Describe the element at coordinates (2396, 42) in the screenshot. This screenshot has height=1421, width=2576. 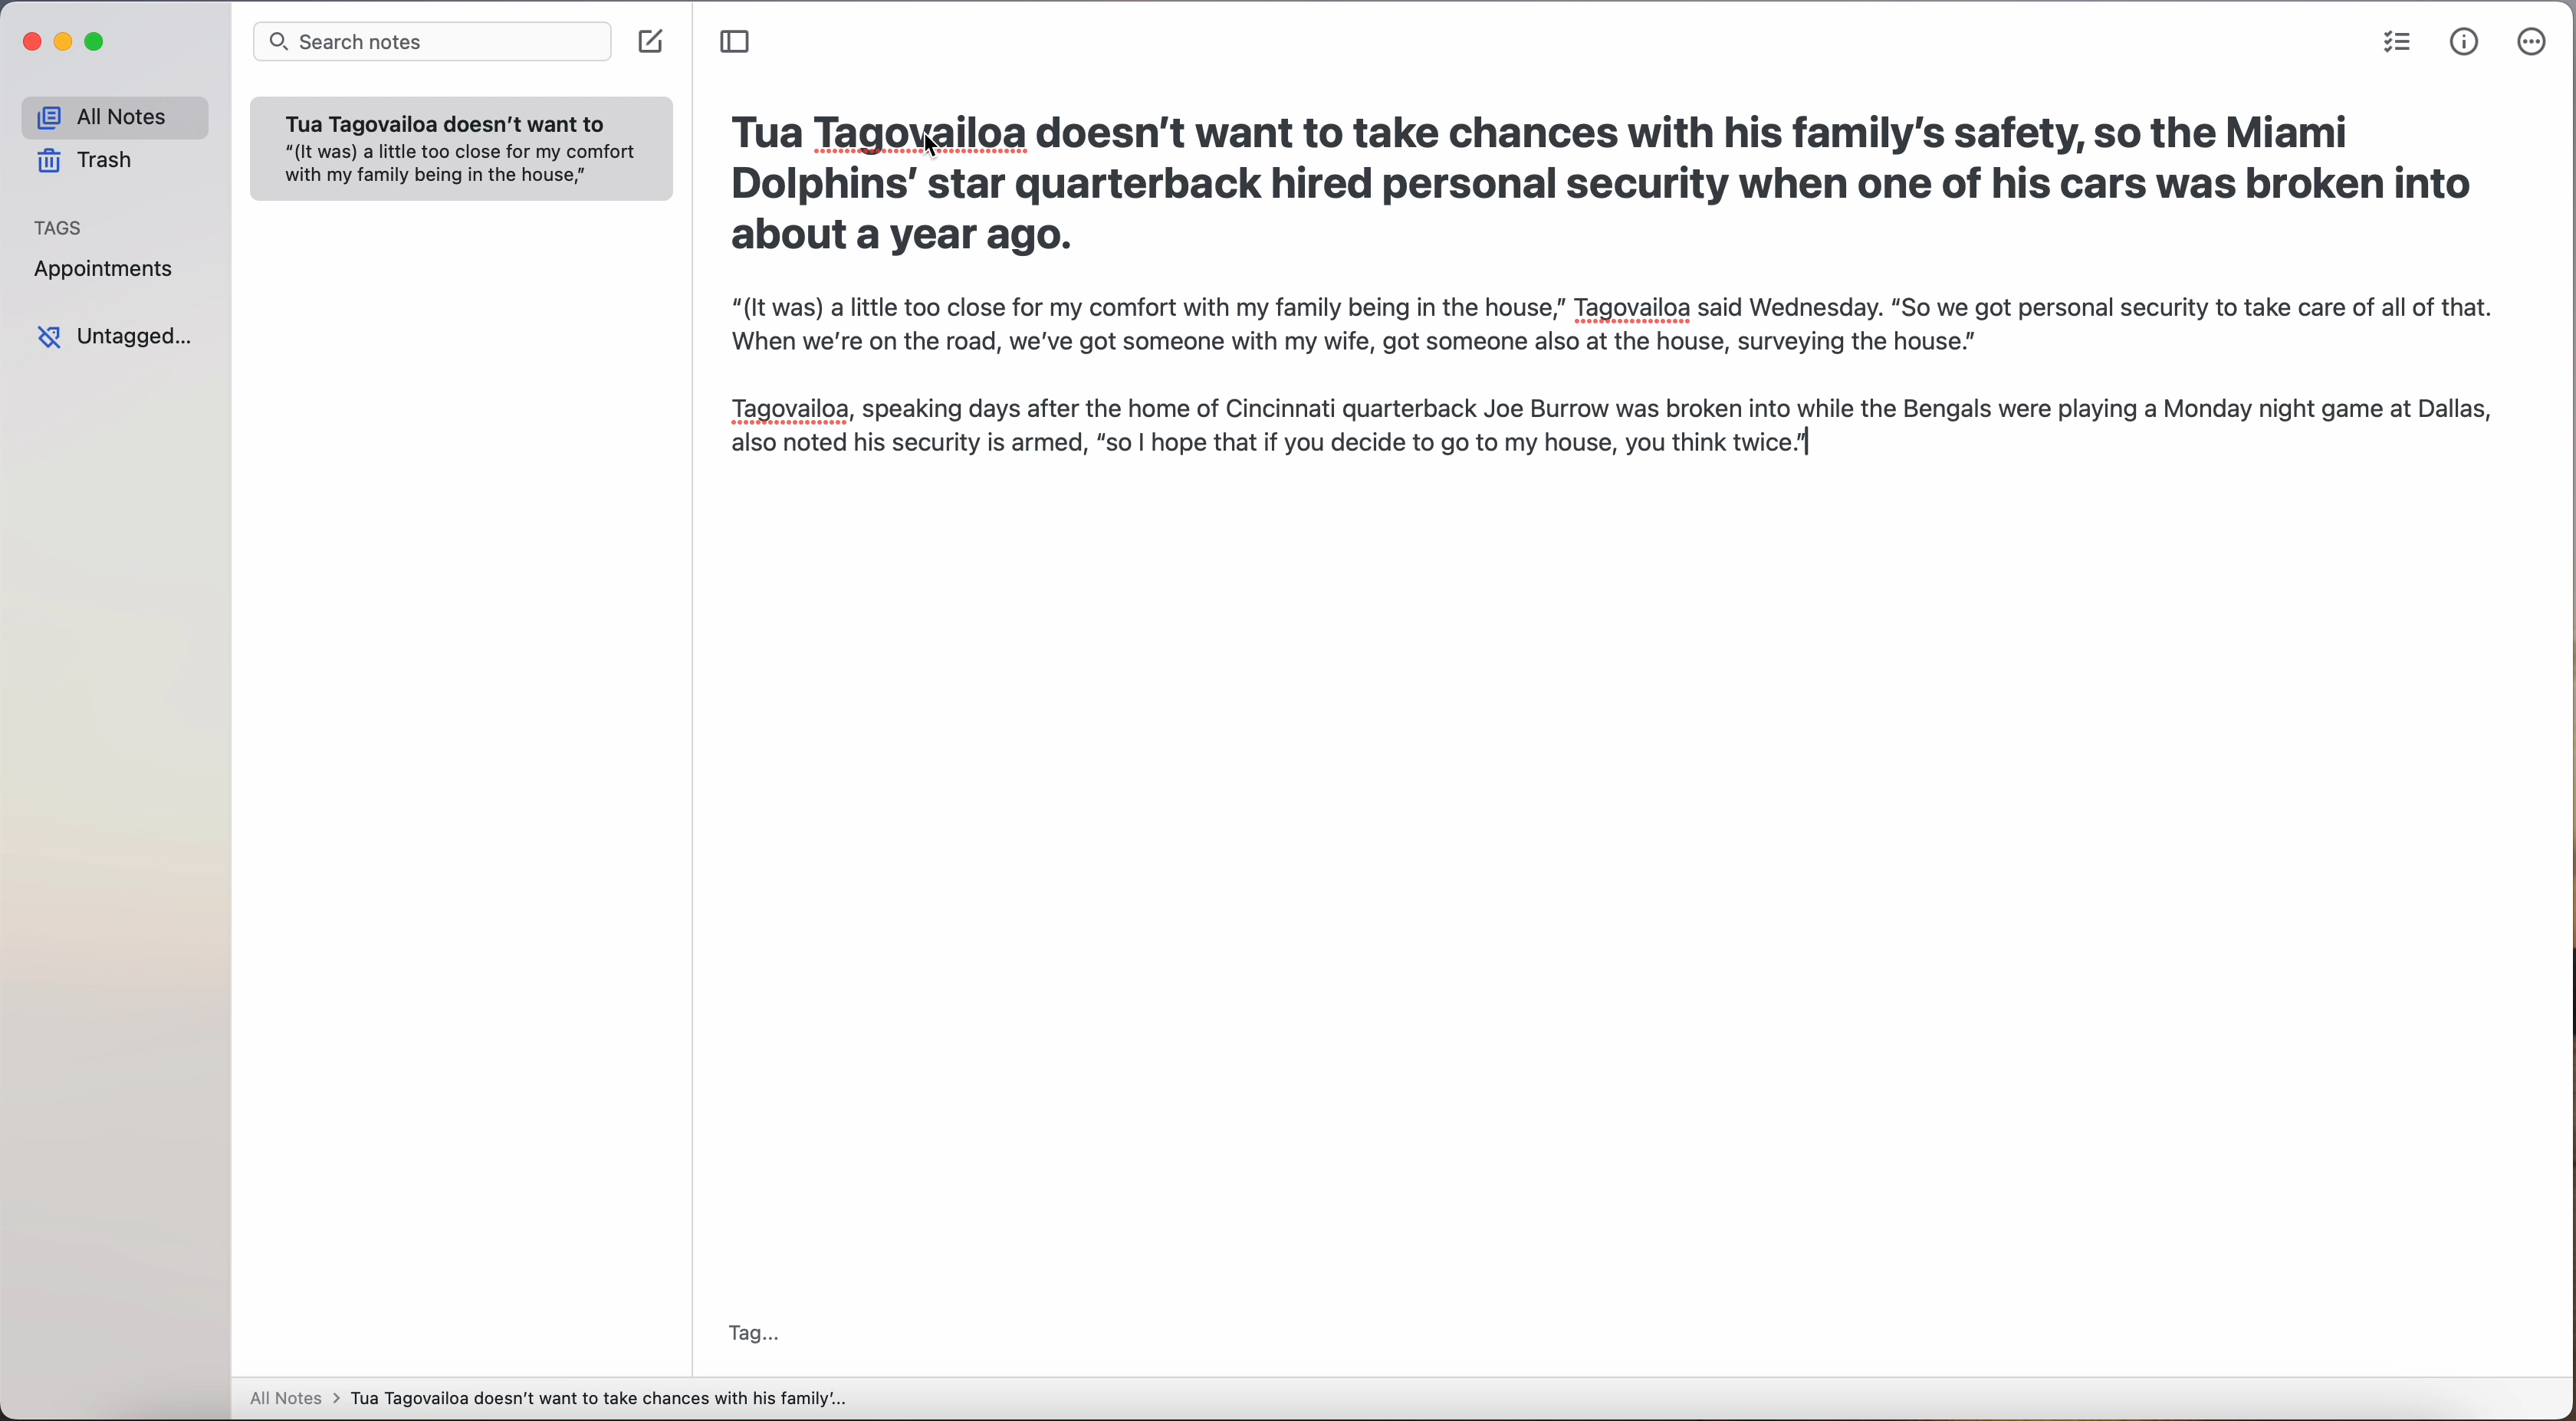
I see `check list` at that location.